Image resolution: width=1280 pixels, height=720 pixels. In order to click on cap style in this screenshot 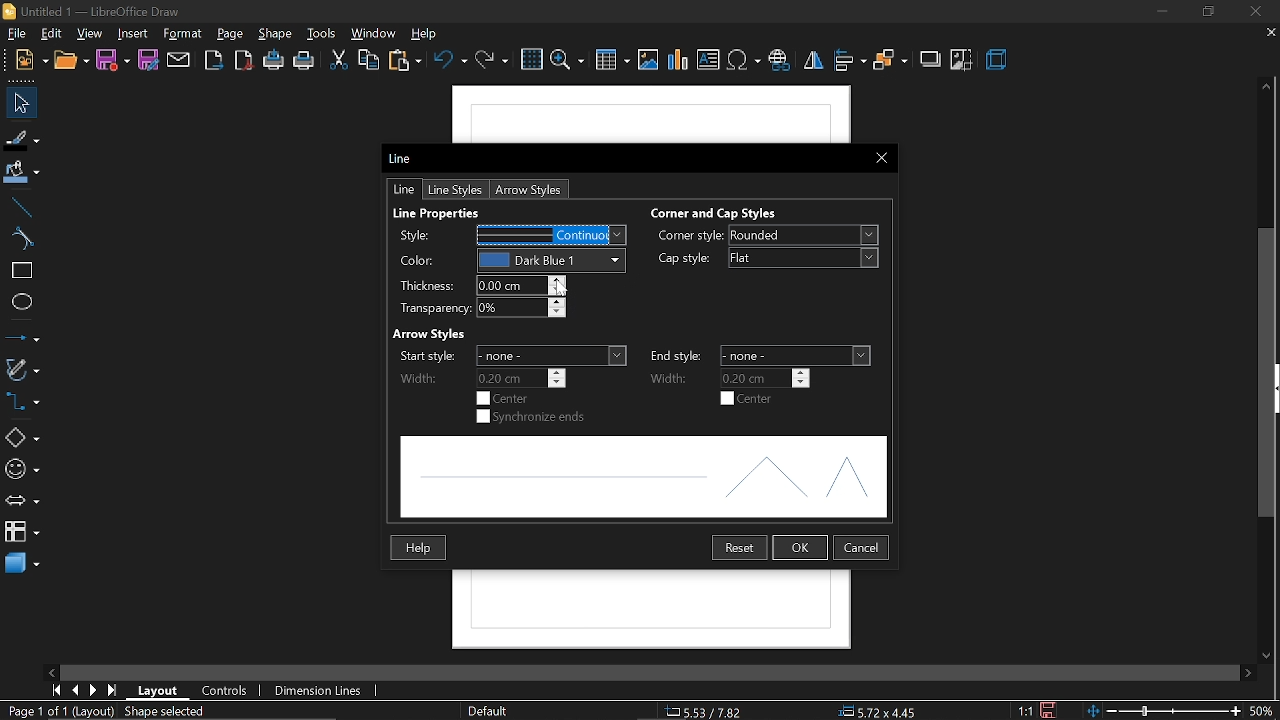, I will do `click(683, 259)`.